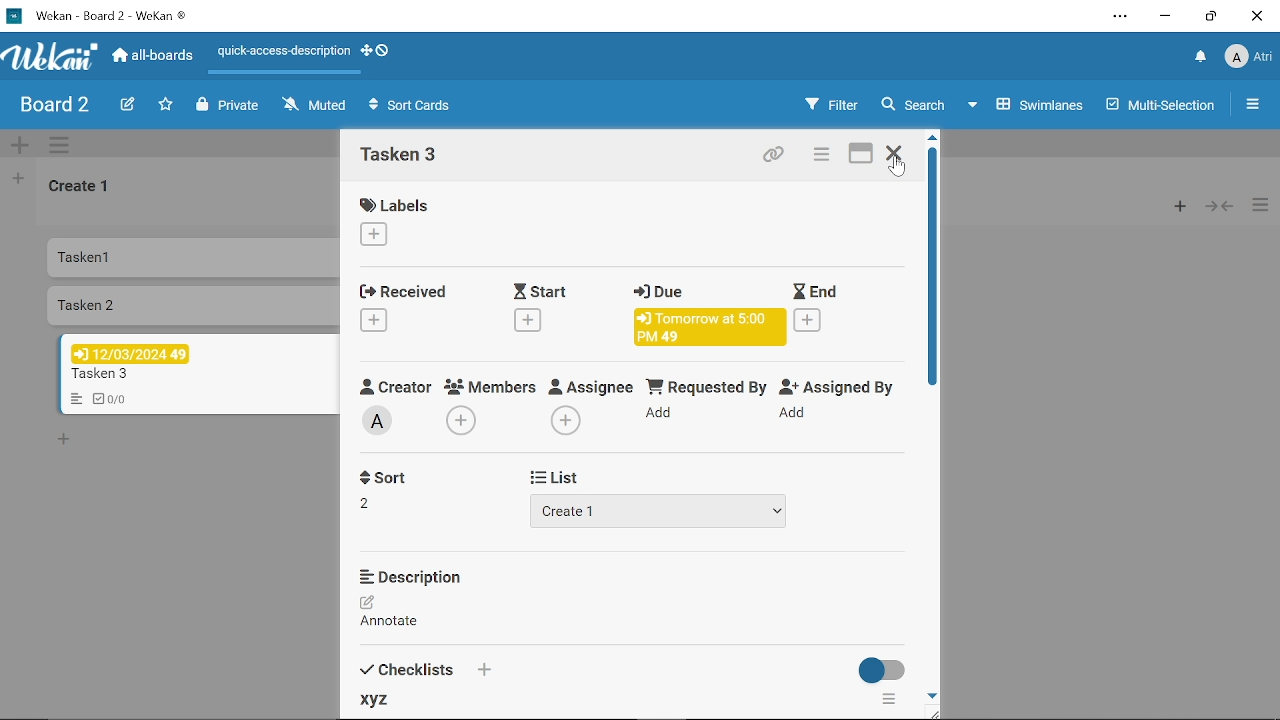 The image size is (1280, 720). What do you see at coordinates (925, 103) in the screenshot?
I see `Search` at bounding box center [925, 103].